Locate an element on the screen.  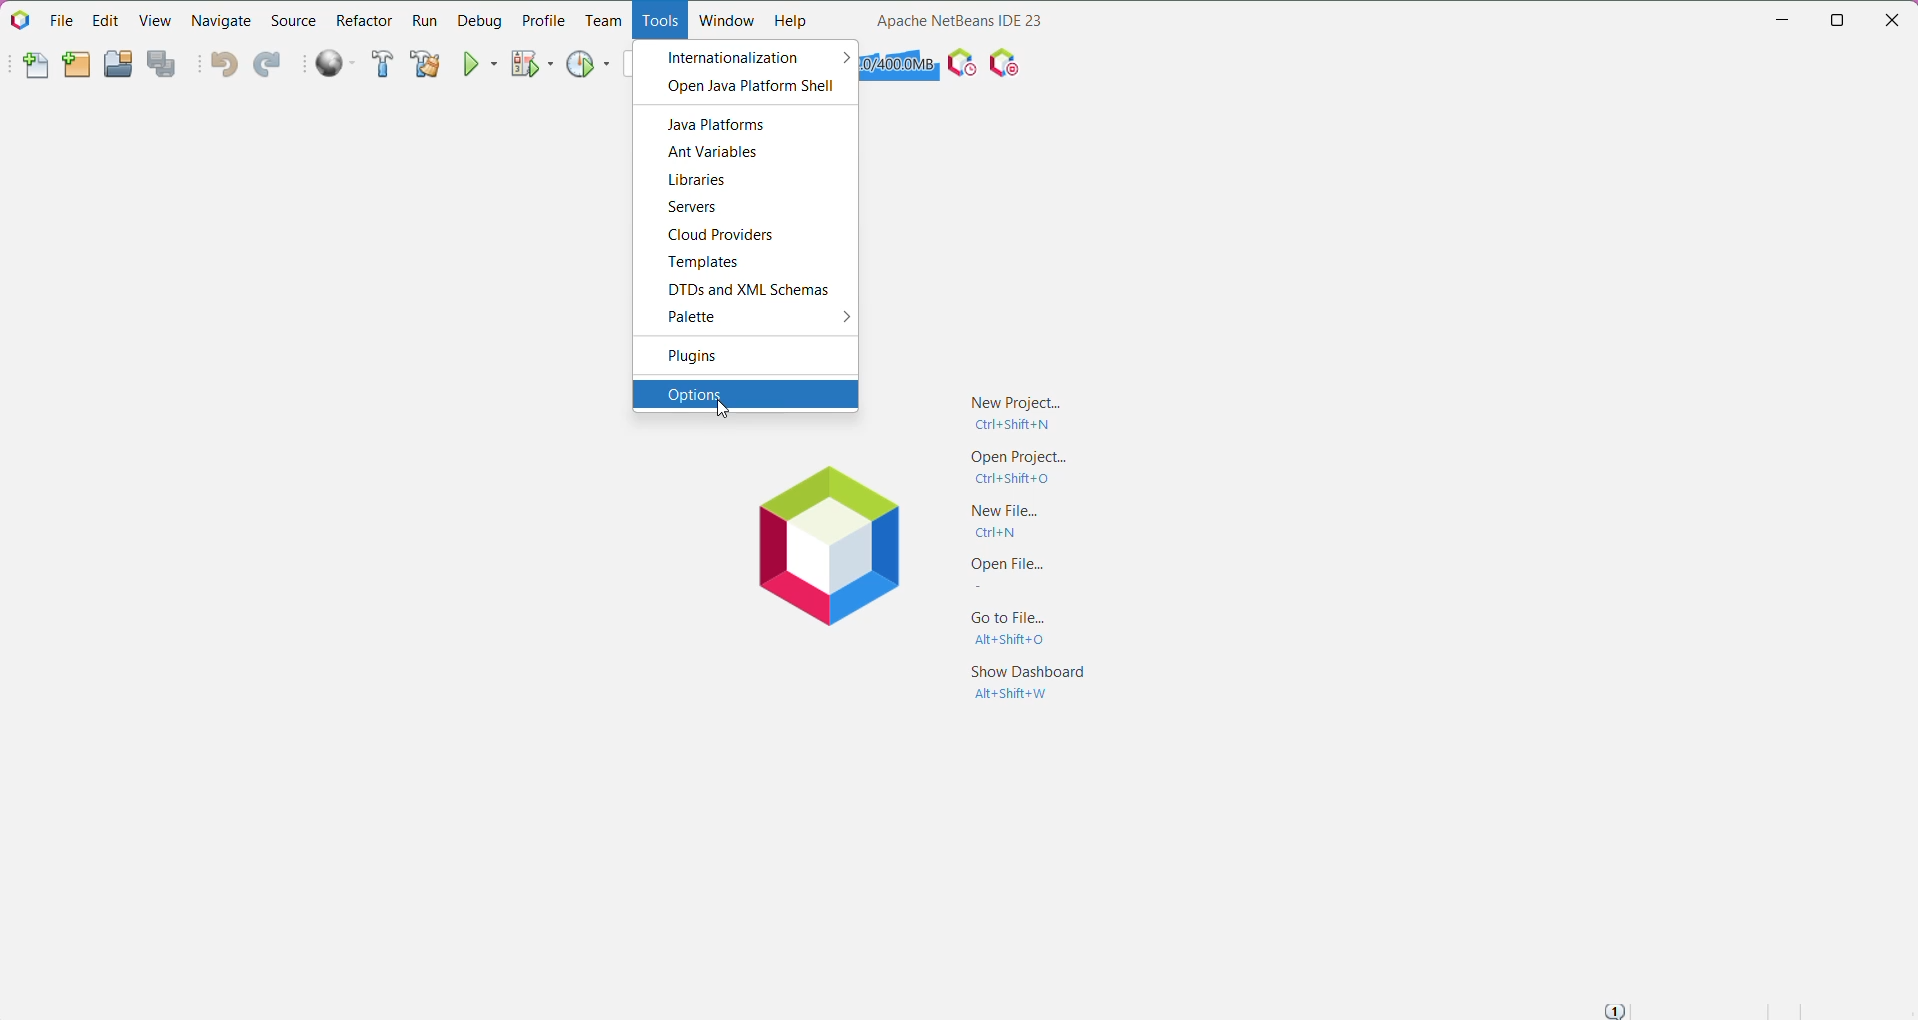
More options is located at coordinates (838, 320).